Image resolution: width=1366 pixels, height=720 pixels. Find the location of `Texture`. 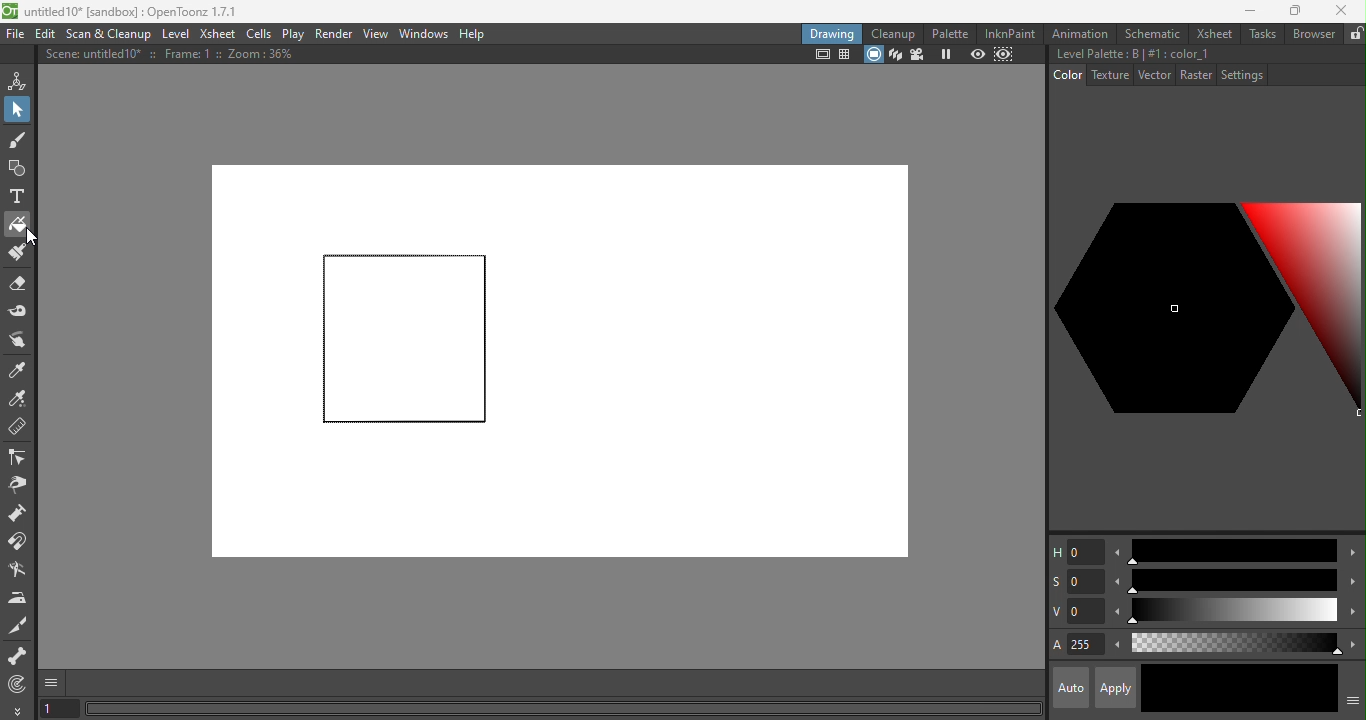

Texture is located at coordinates (1108, 75).